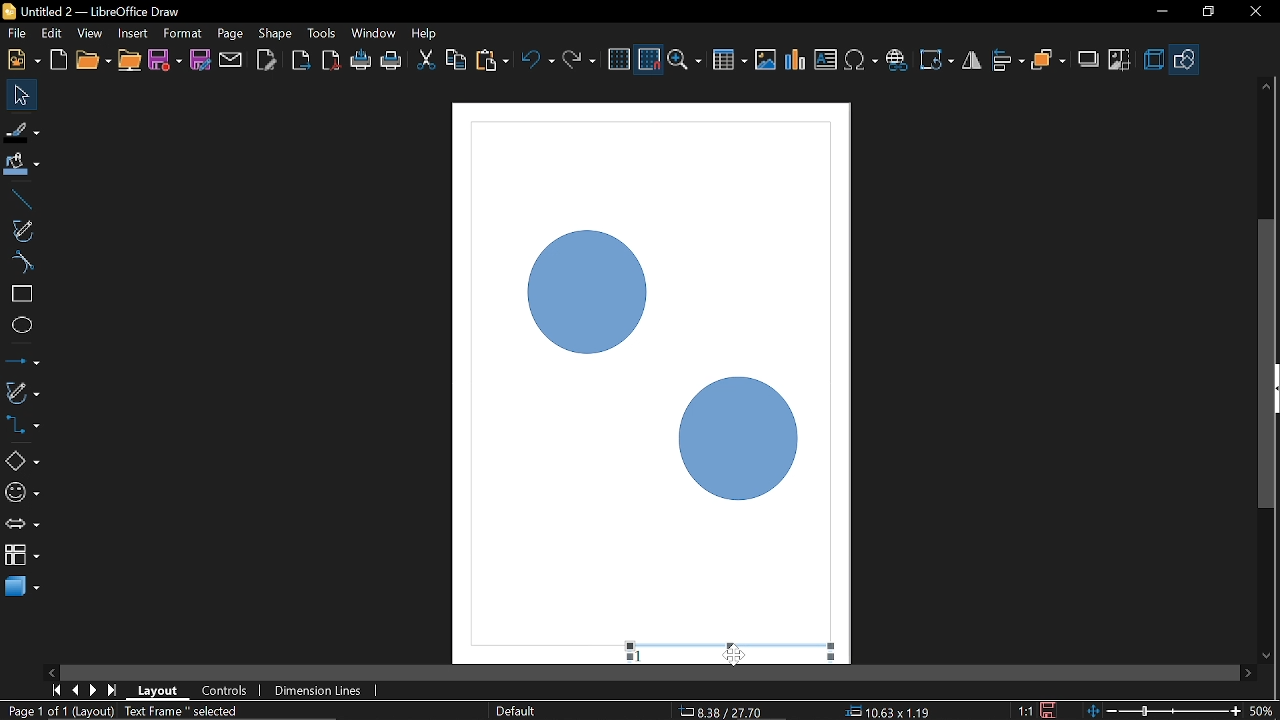 The width and height of the screenshot is (1280, 720). Describe the element at coordinates (730, 61) in the screenshot. I see `Insert table` at that location.